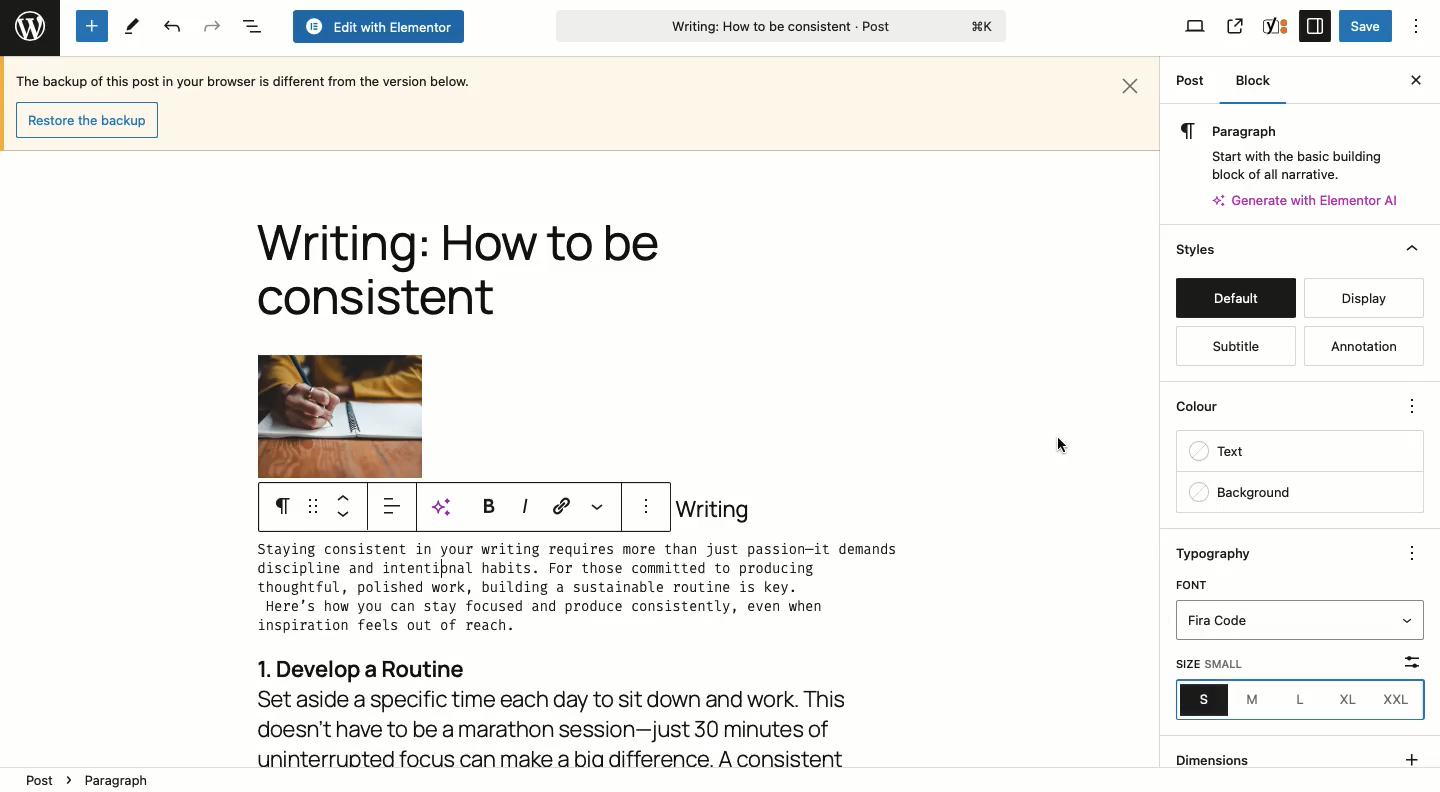 The height and width of the screenshot is (792, 1440). What do you see at coordinates (458, 274) in the screenshot?
I see `Writing: How to be consistent` at bounding box center [458, 274].